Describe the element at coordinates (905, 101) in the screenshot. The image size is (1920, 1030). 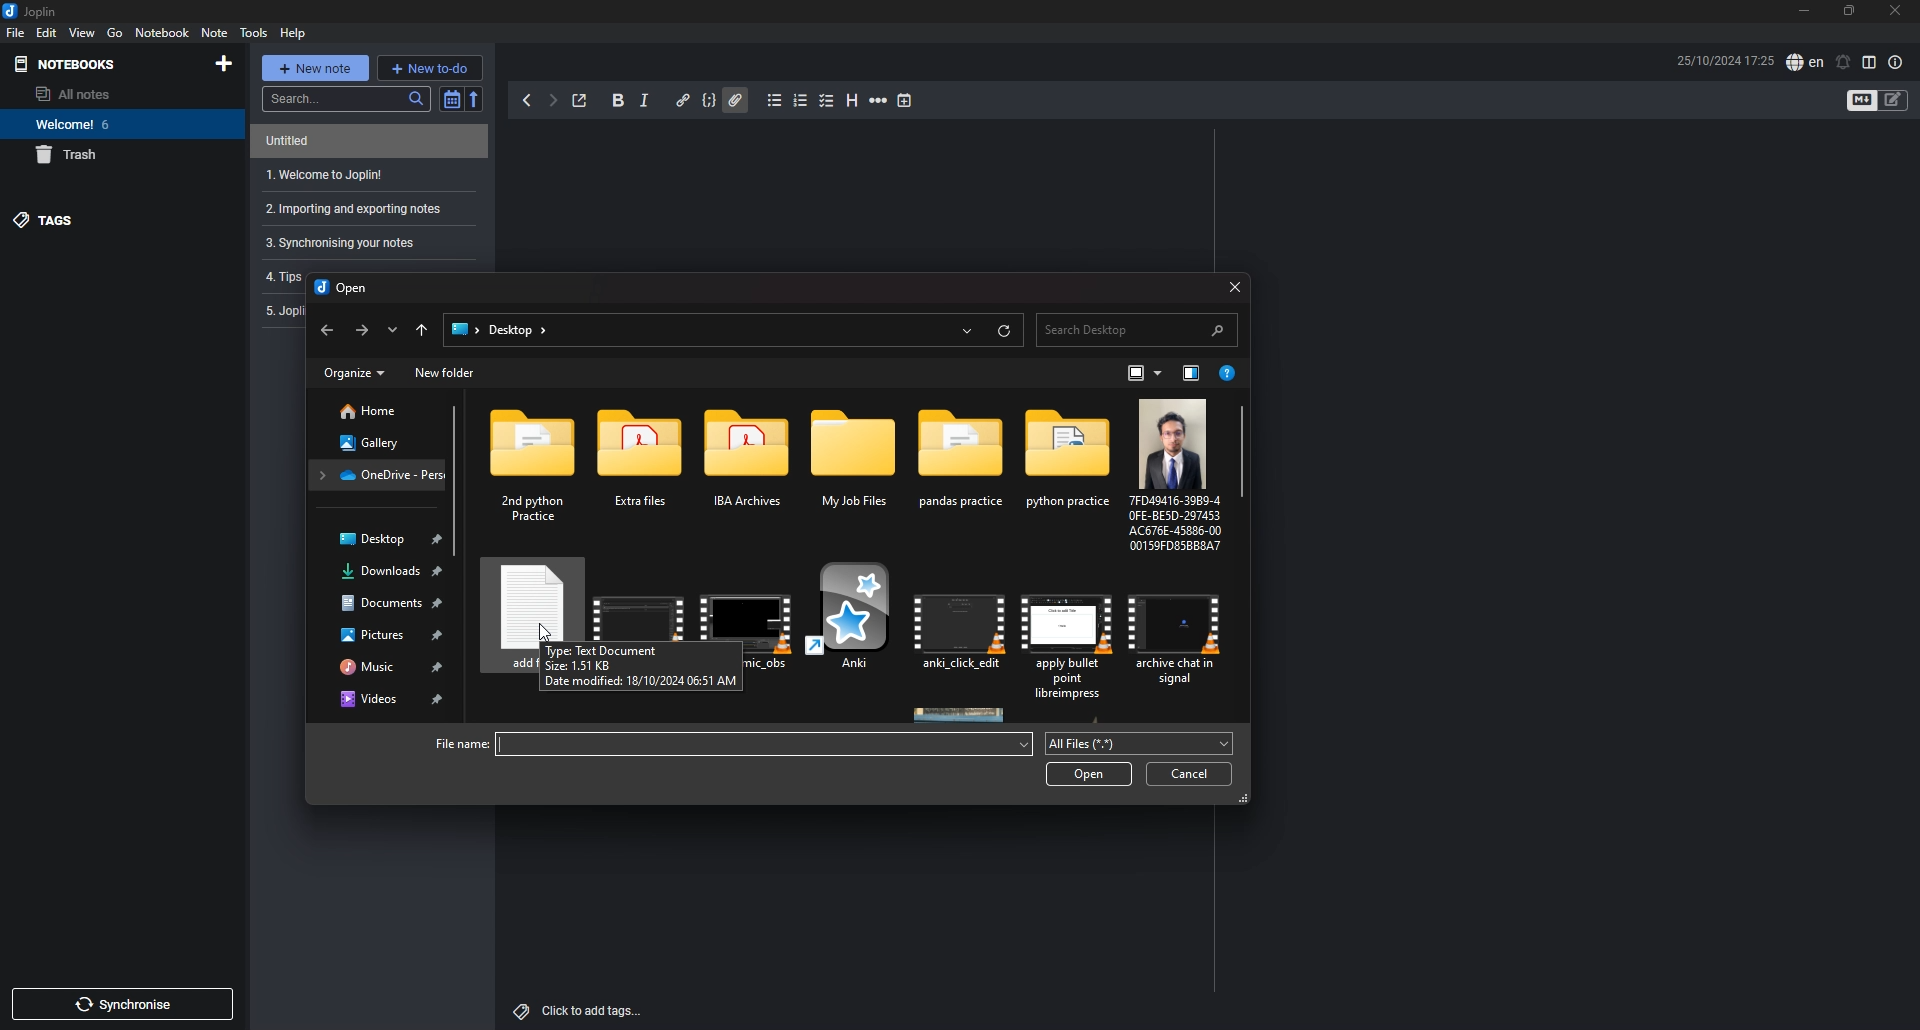
I see `insert time` at that location.